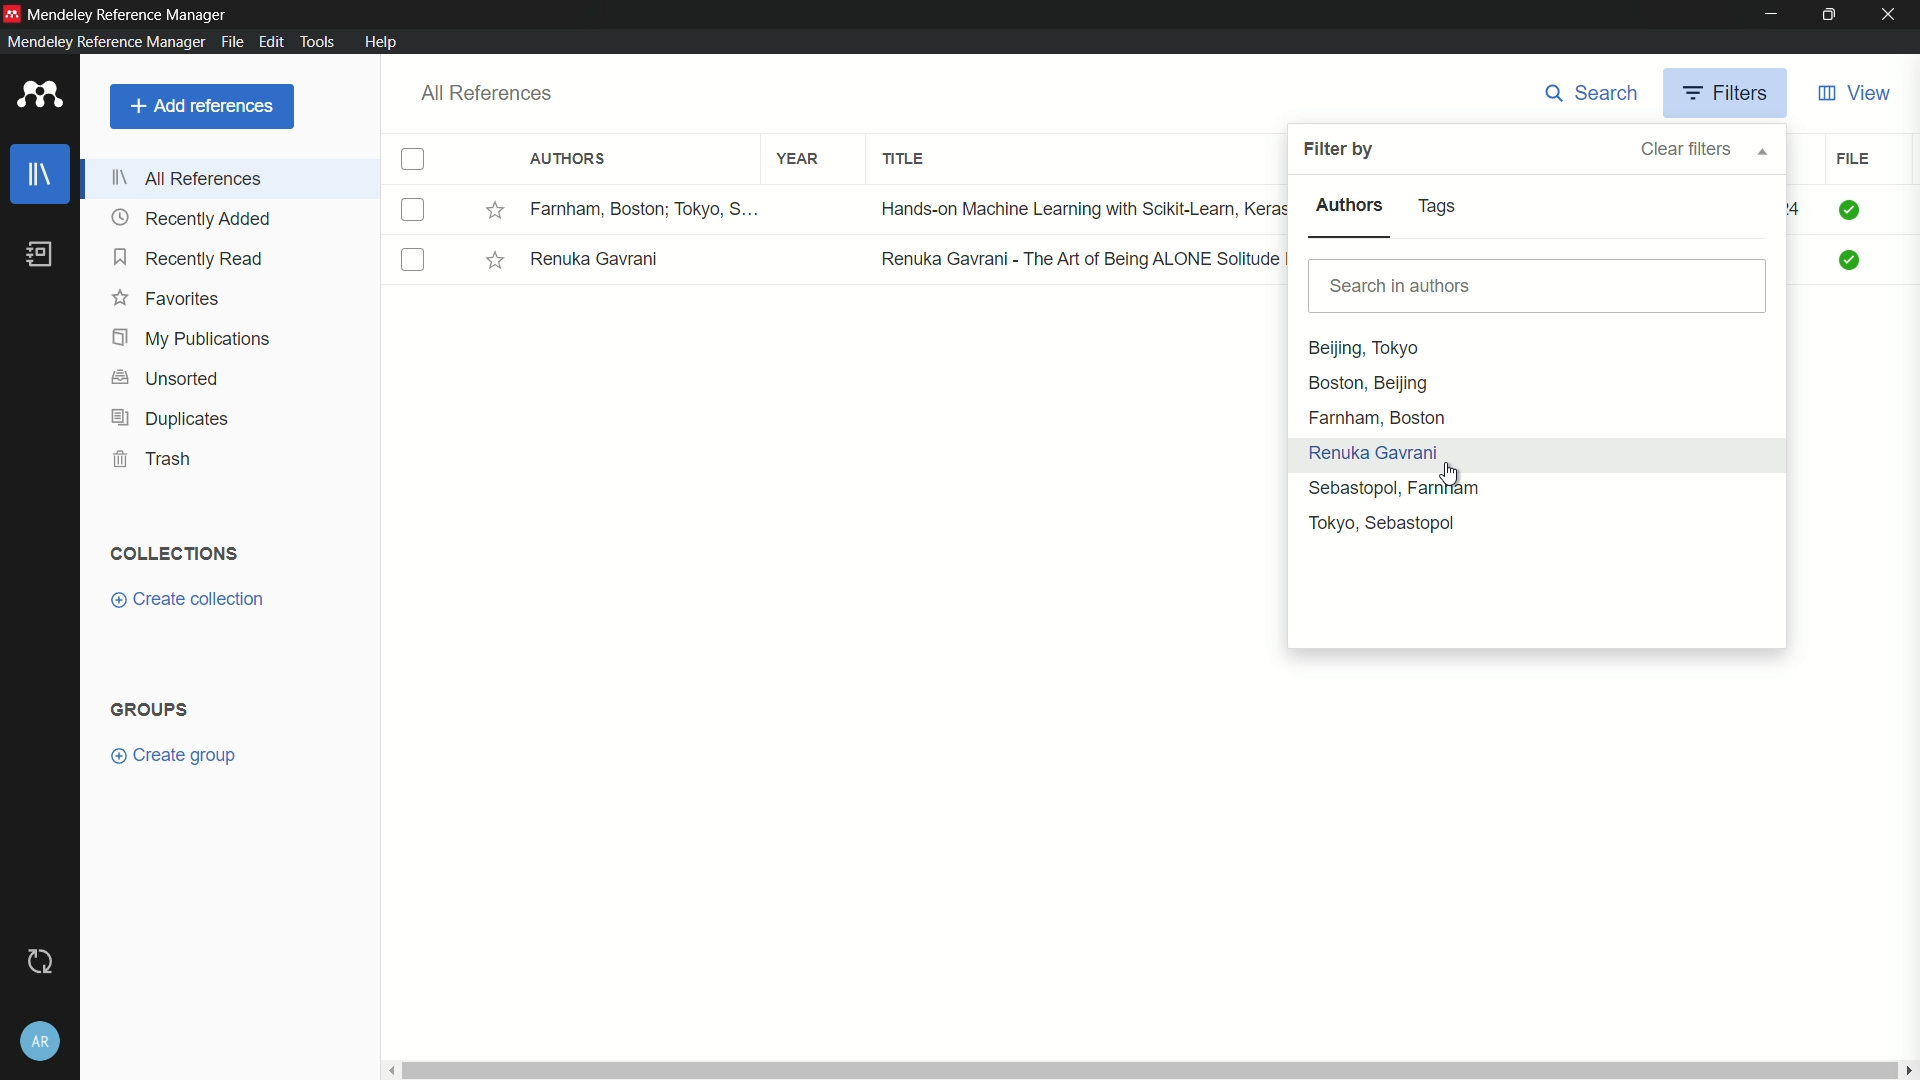  I want to click on clear filters, so click(1703, 150).